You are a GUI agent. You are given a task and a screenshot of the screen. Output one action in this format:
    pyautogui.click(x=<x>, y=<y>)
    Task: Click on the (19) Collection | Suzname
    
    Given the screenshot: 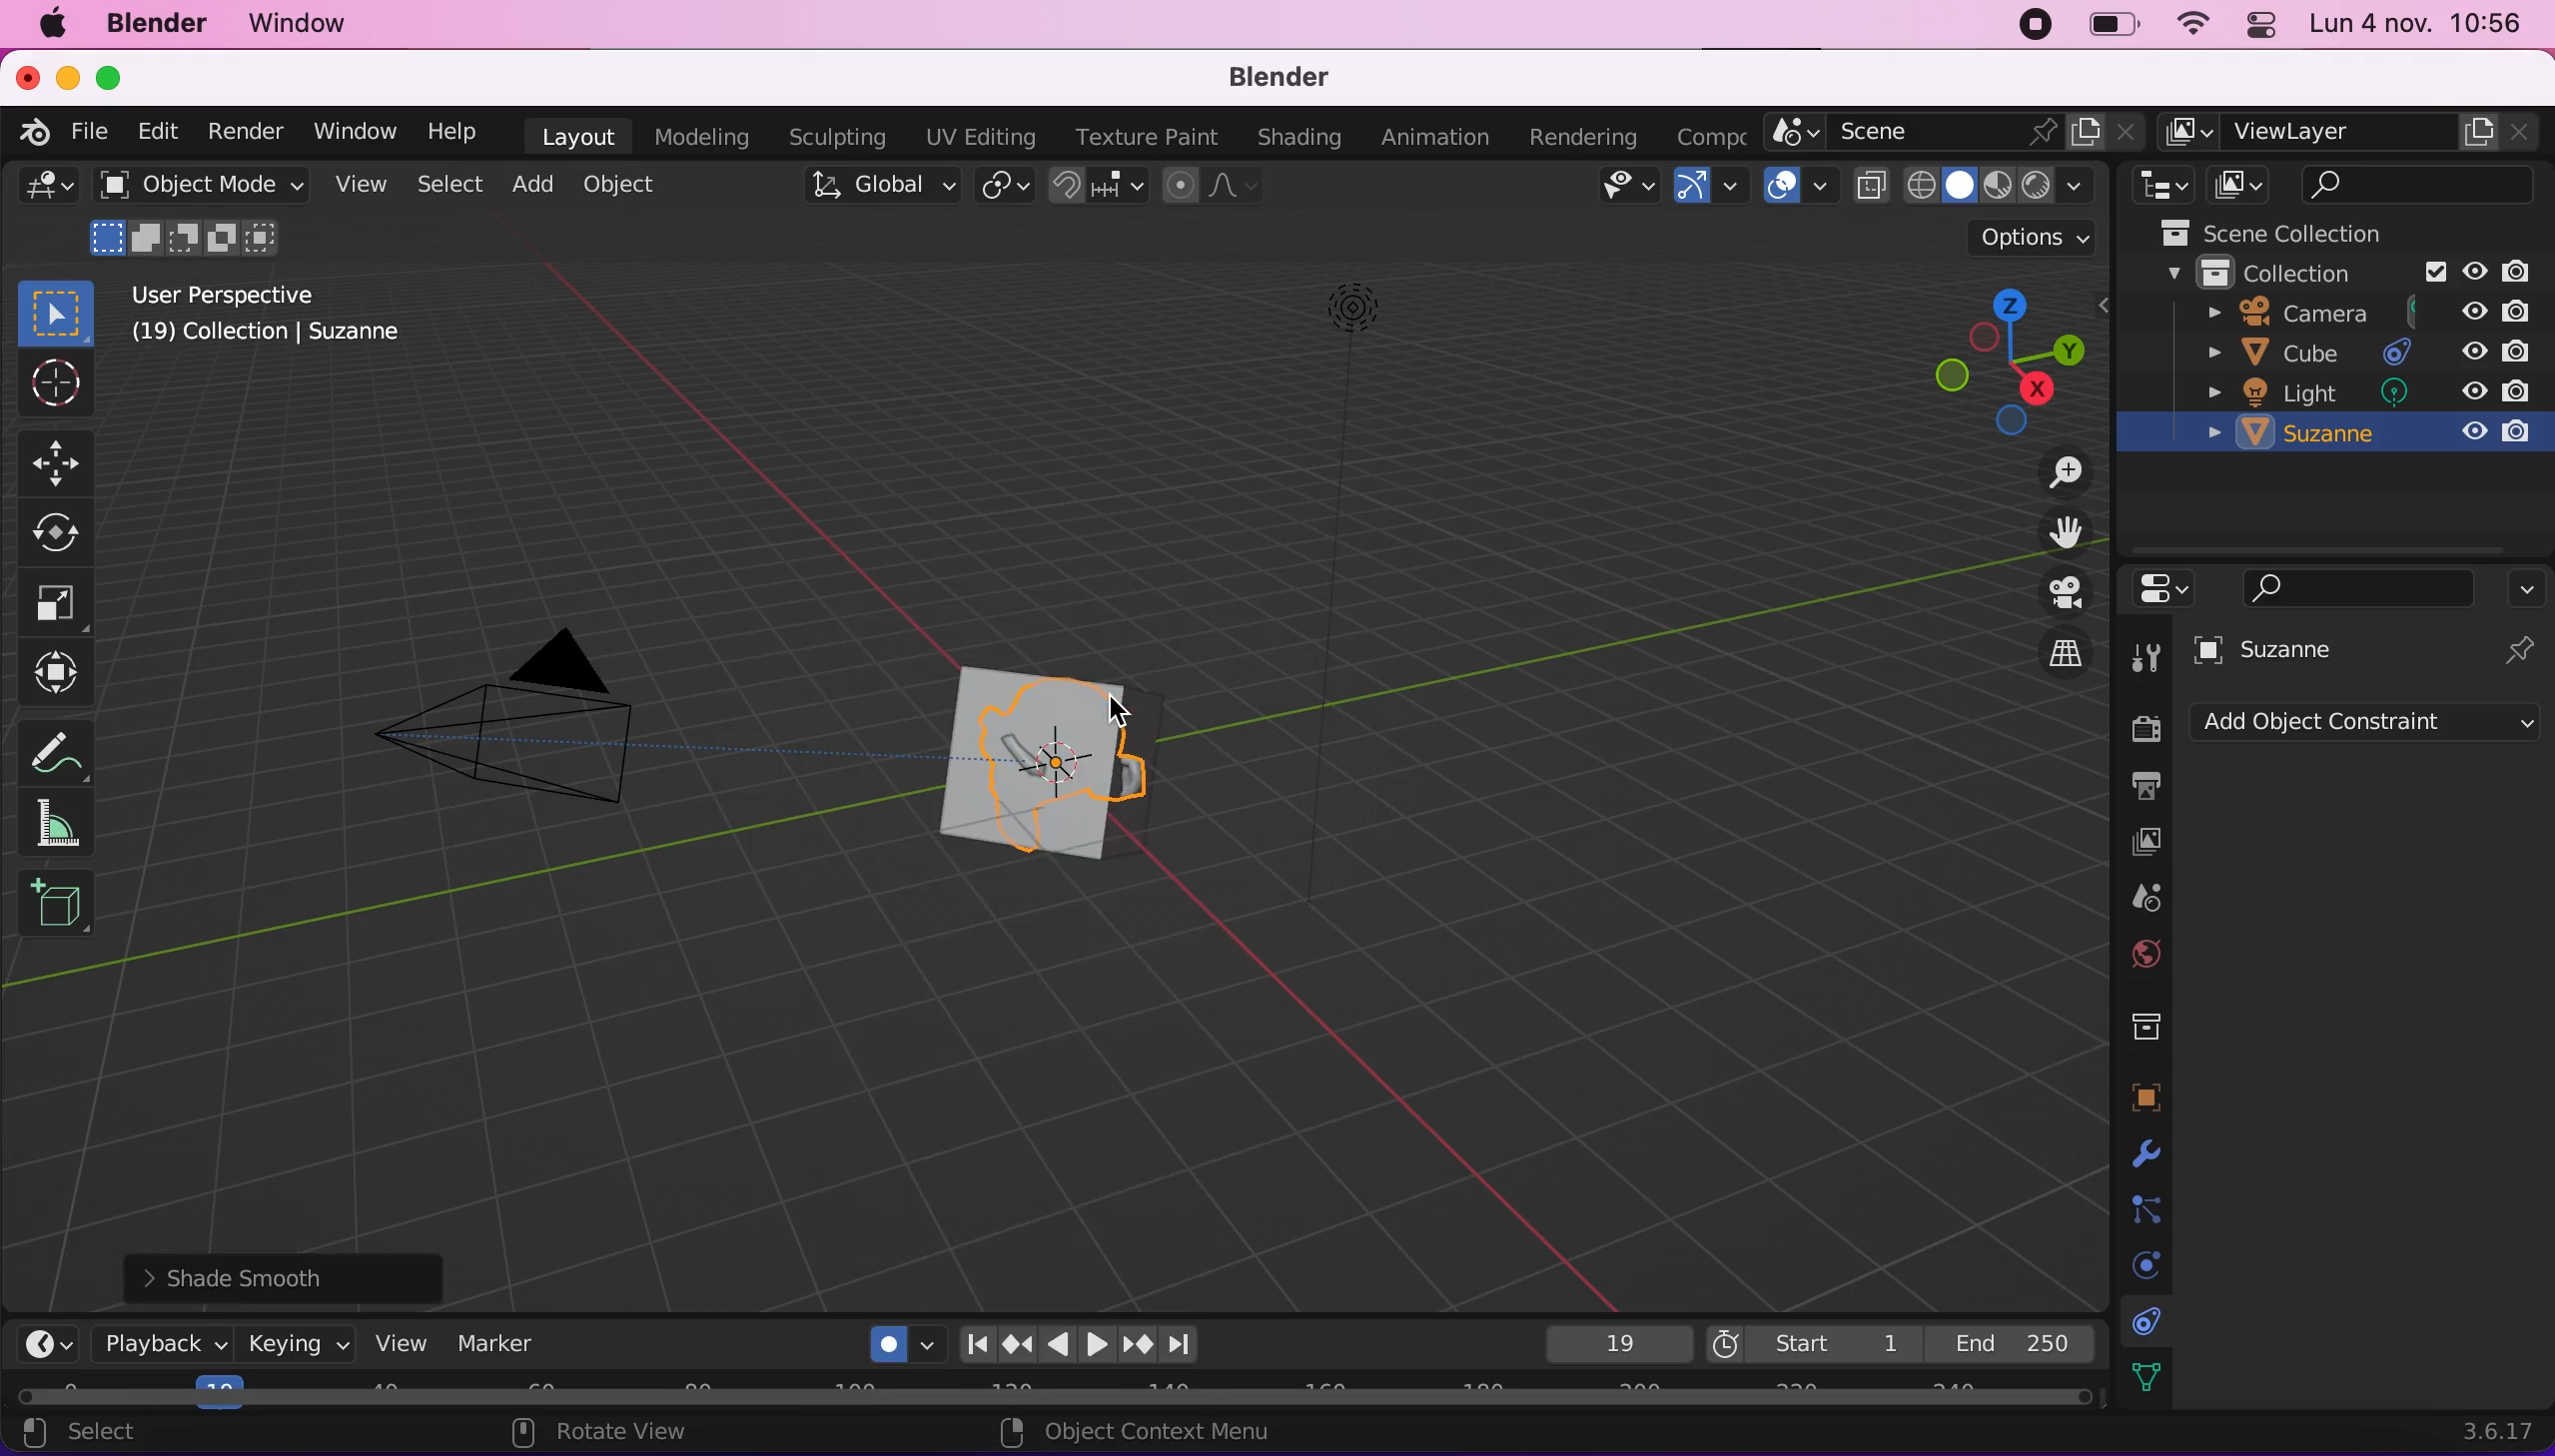 What is the action you would take?
    pyautogui.click(x=293, y=338)
    